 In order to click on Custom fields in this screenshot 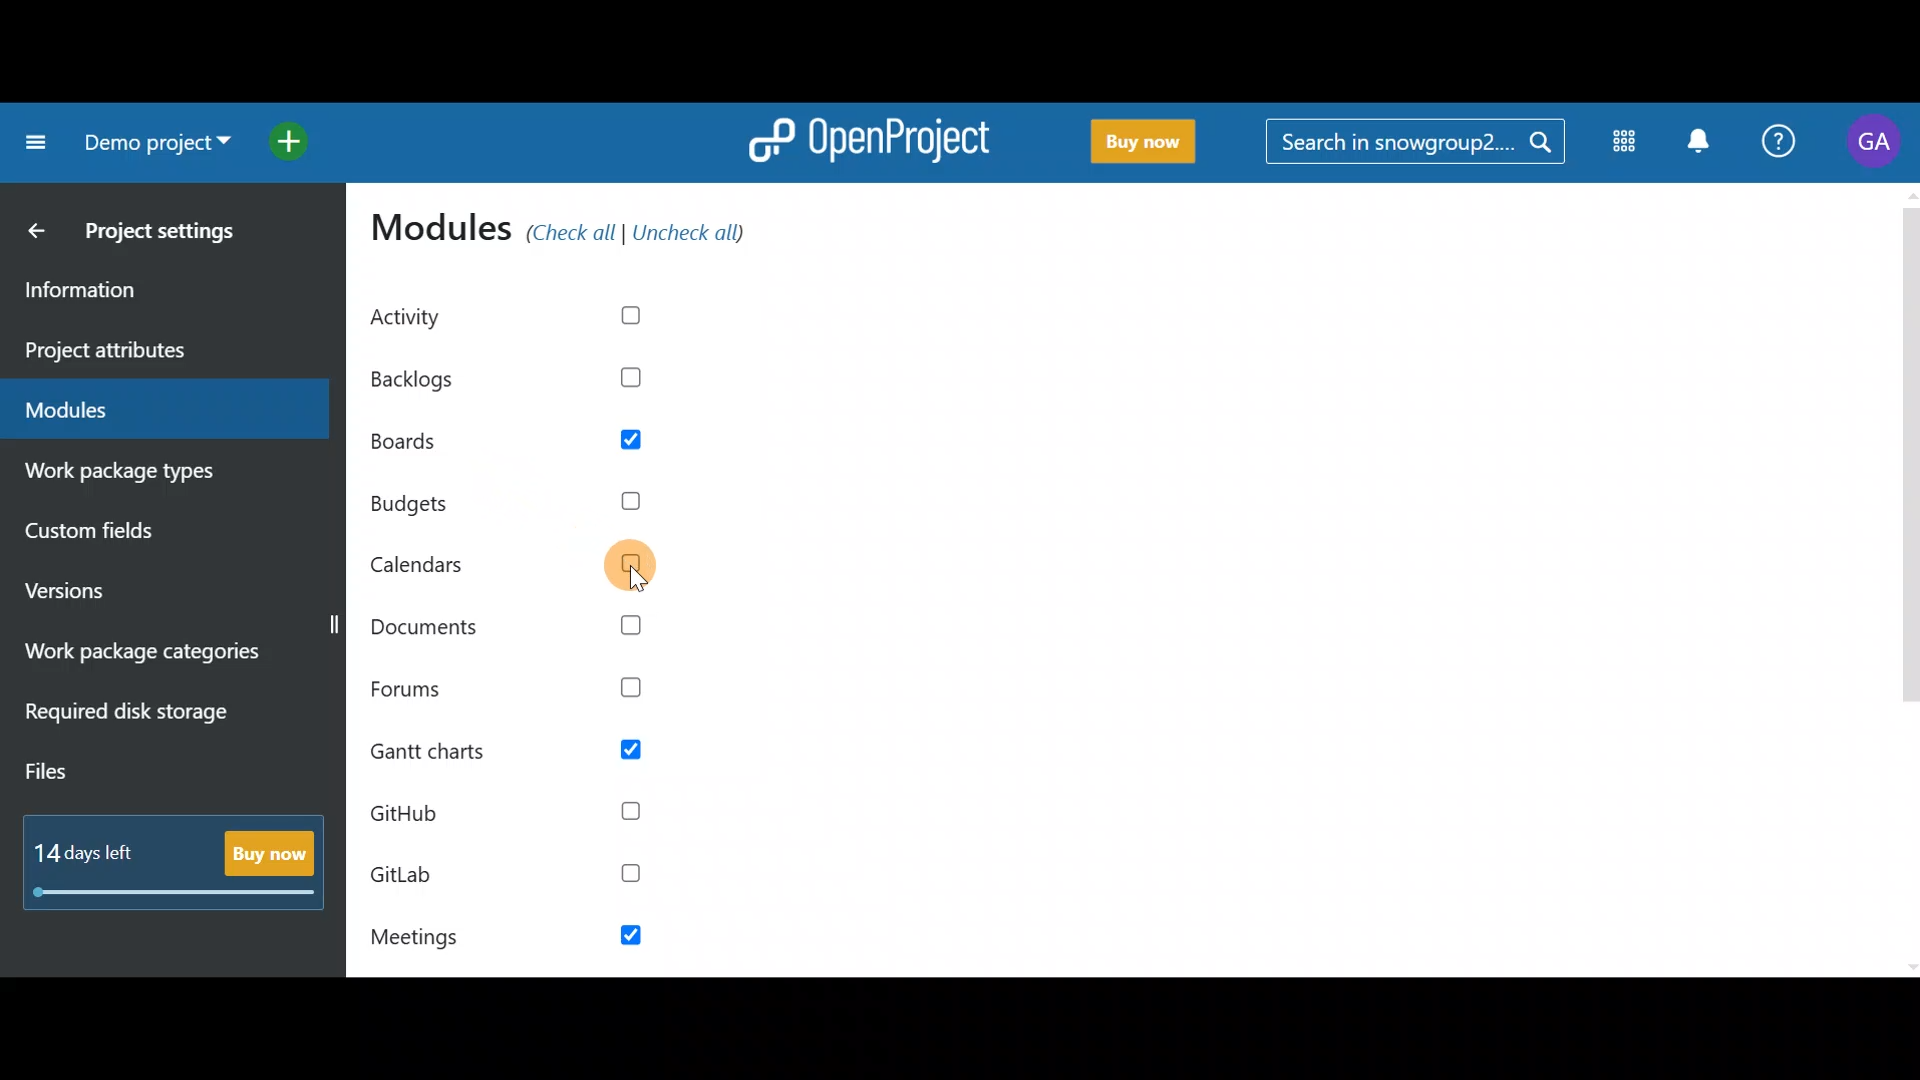, I will do `click(134, 537)`.